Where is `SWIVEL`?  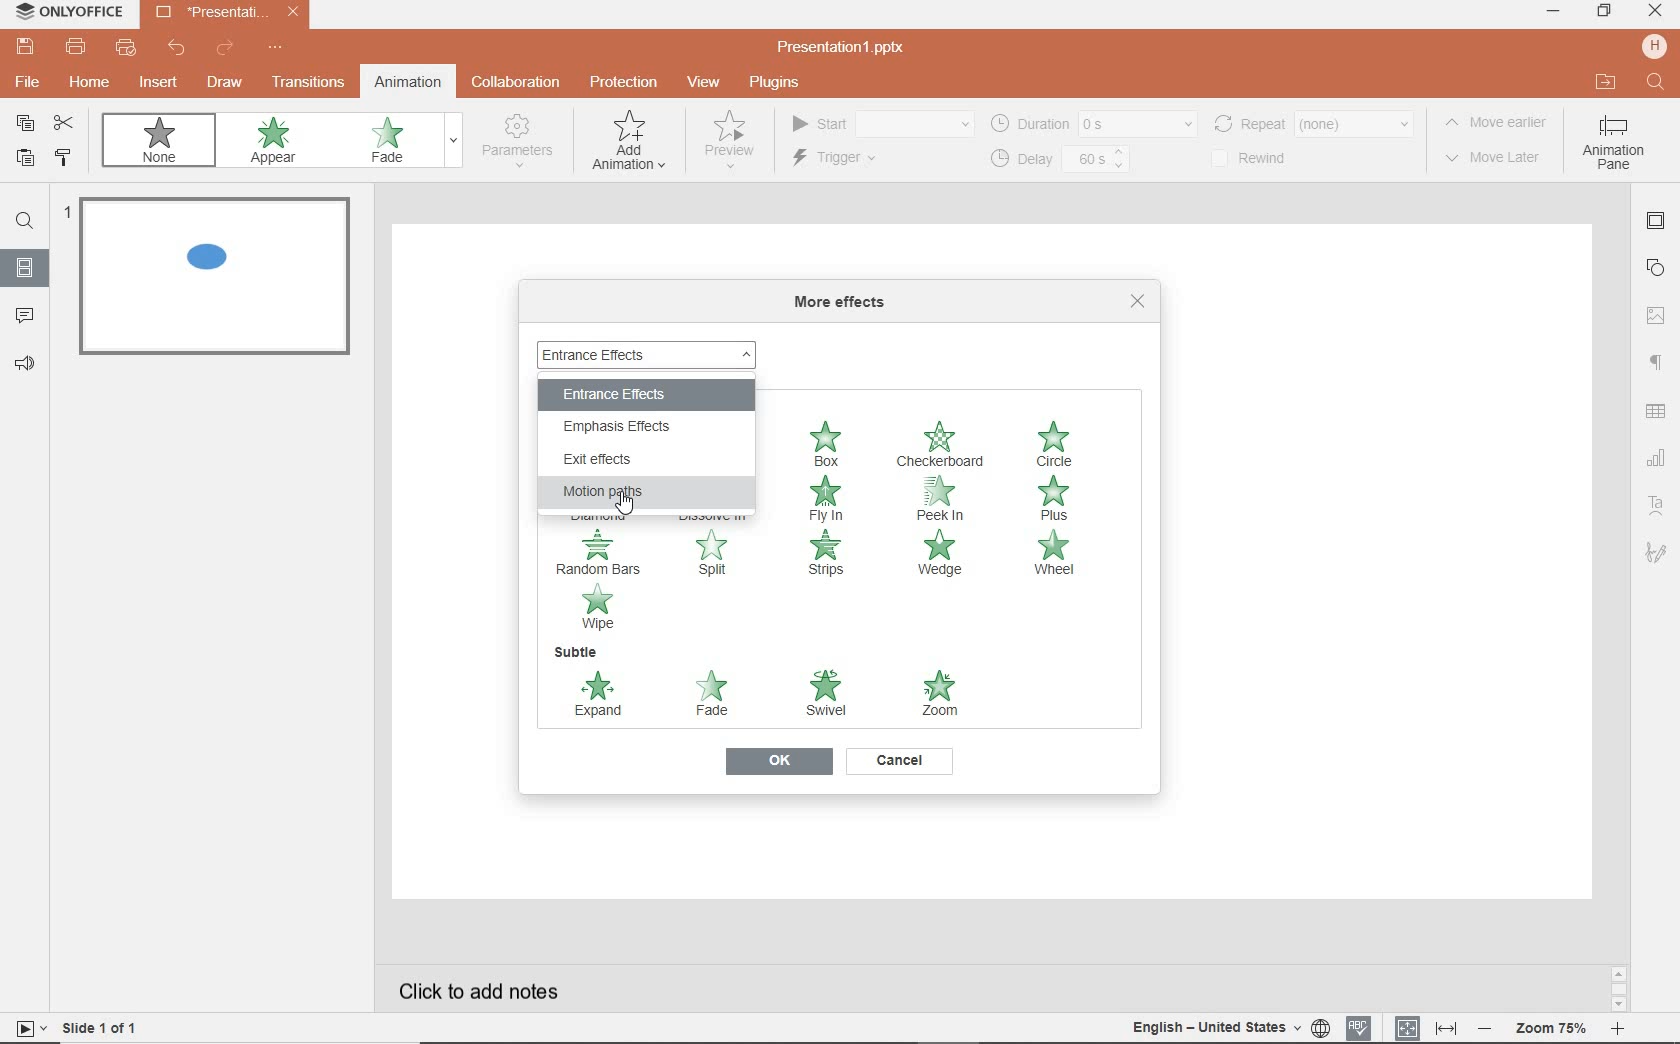 SWIVEL is located at coordinates (826, 694).